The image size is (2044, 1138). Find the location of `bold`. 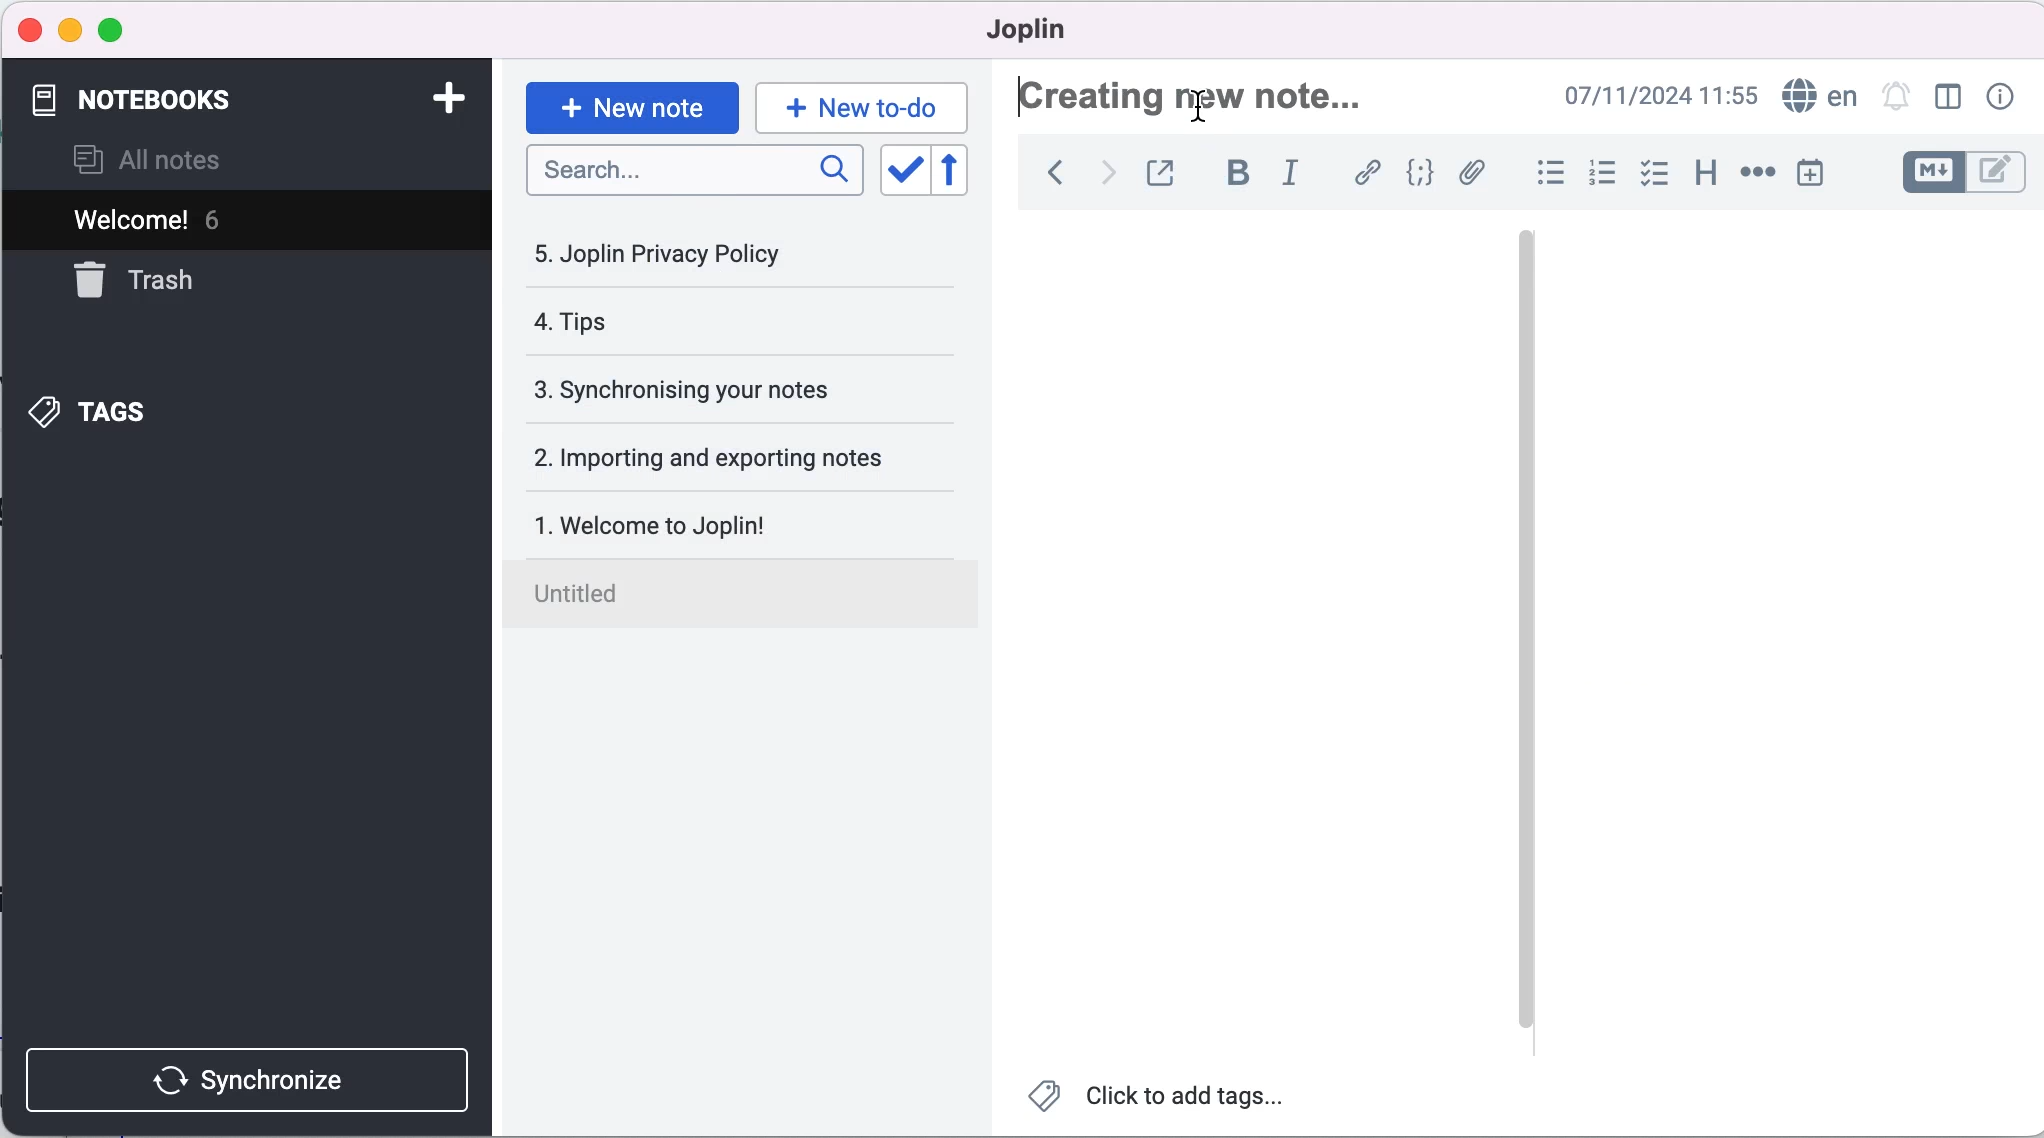

bold is located at coordinates (1232, 177).